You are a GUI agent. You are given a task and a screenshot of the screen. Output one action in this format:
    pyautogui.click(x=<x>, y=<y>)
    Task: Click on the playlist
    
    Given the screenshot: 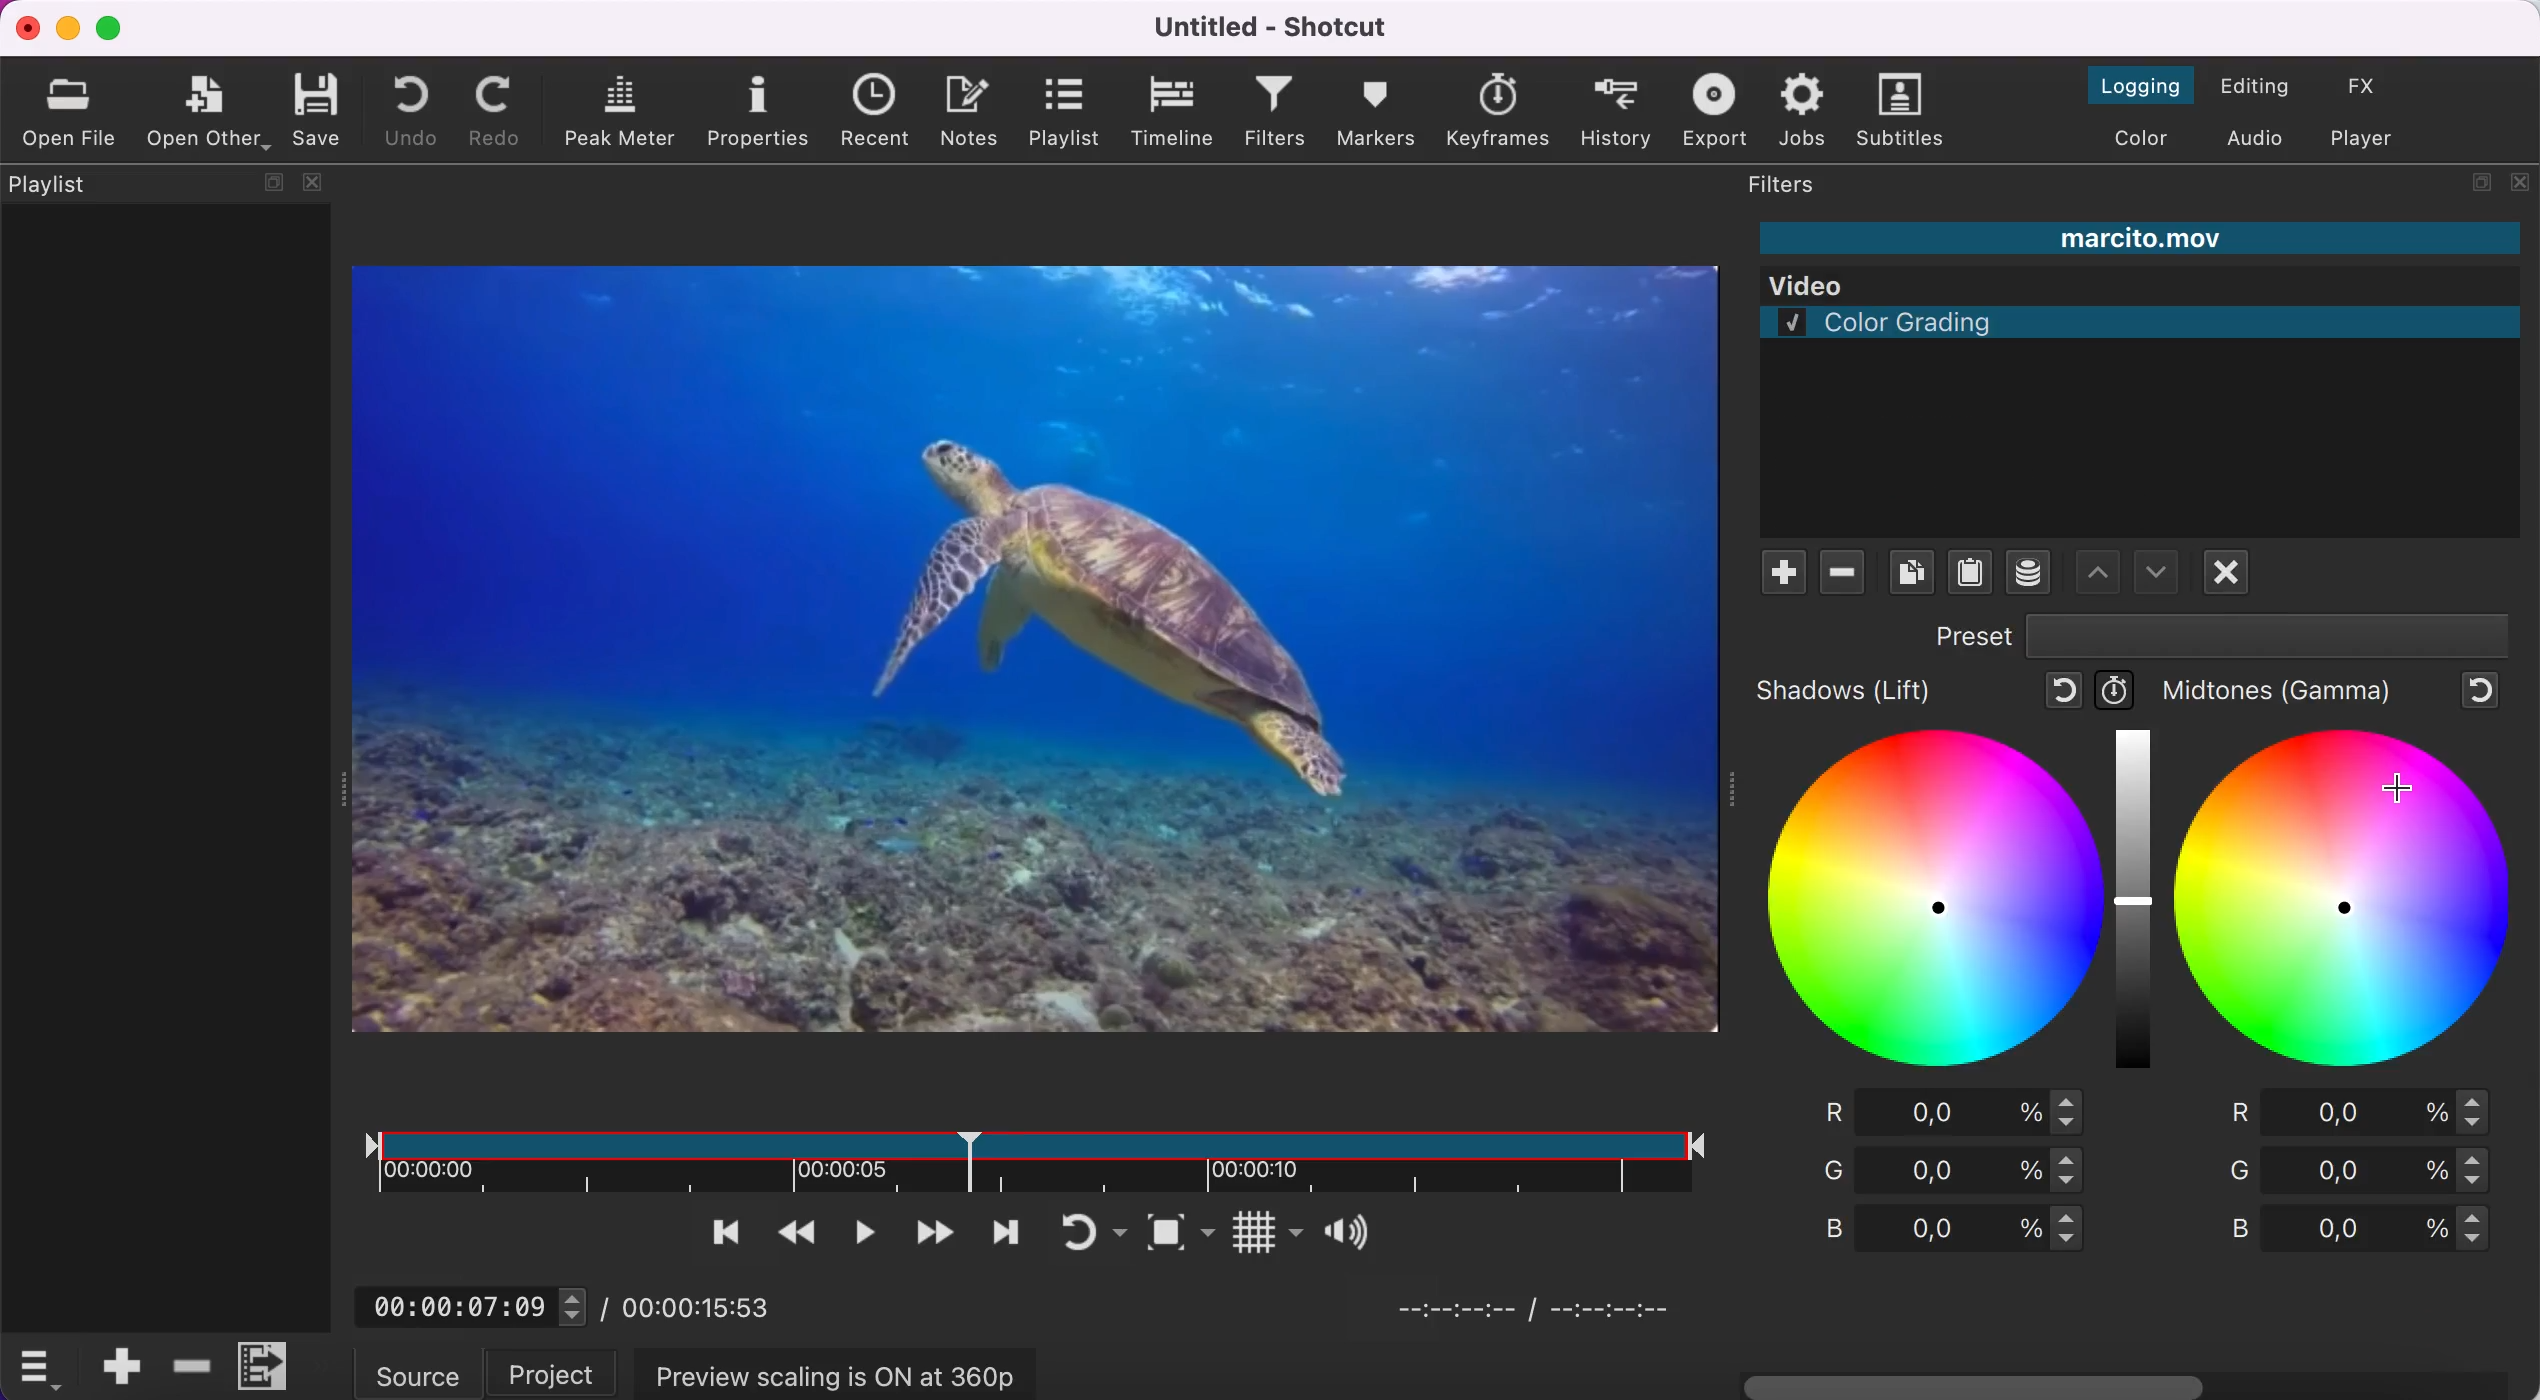 What is the action you would take?
    pyautogui.click(x=1068, y=111)
    